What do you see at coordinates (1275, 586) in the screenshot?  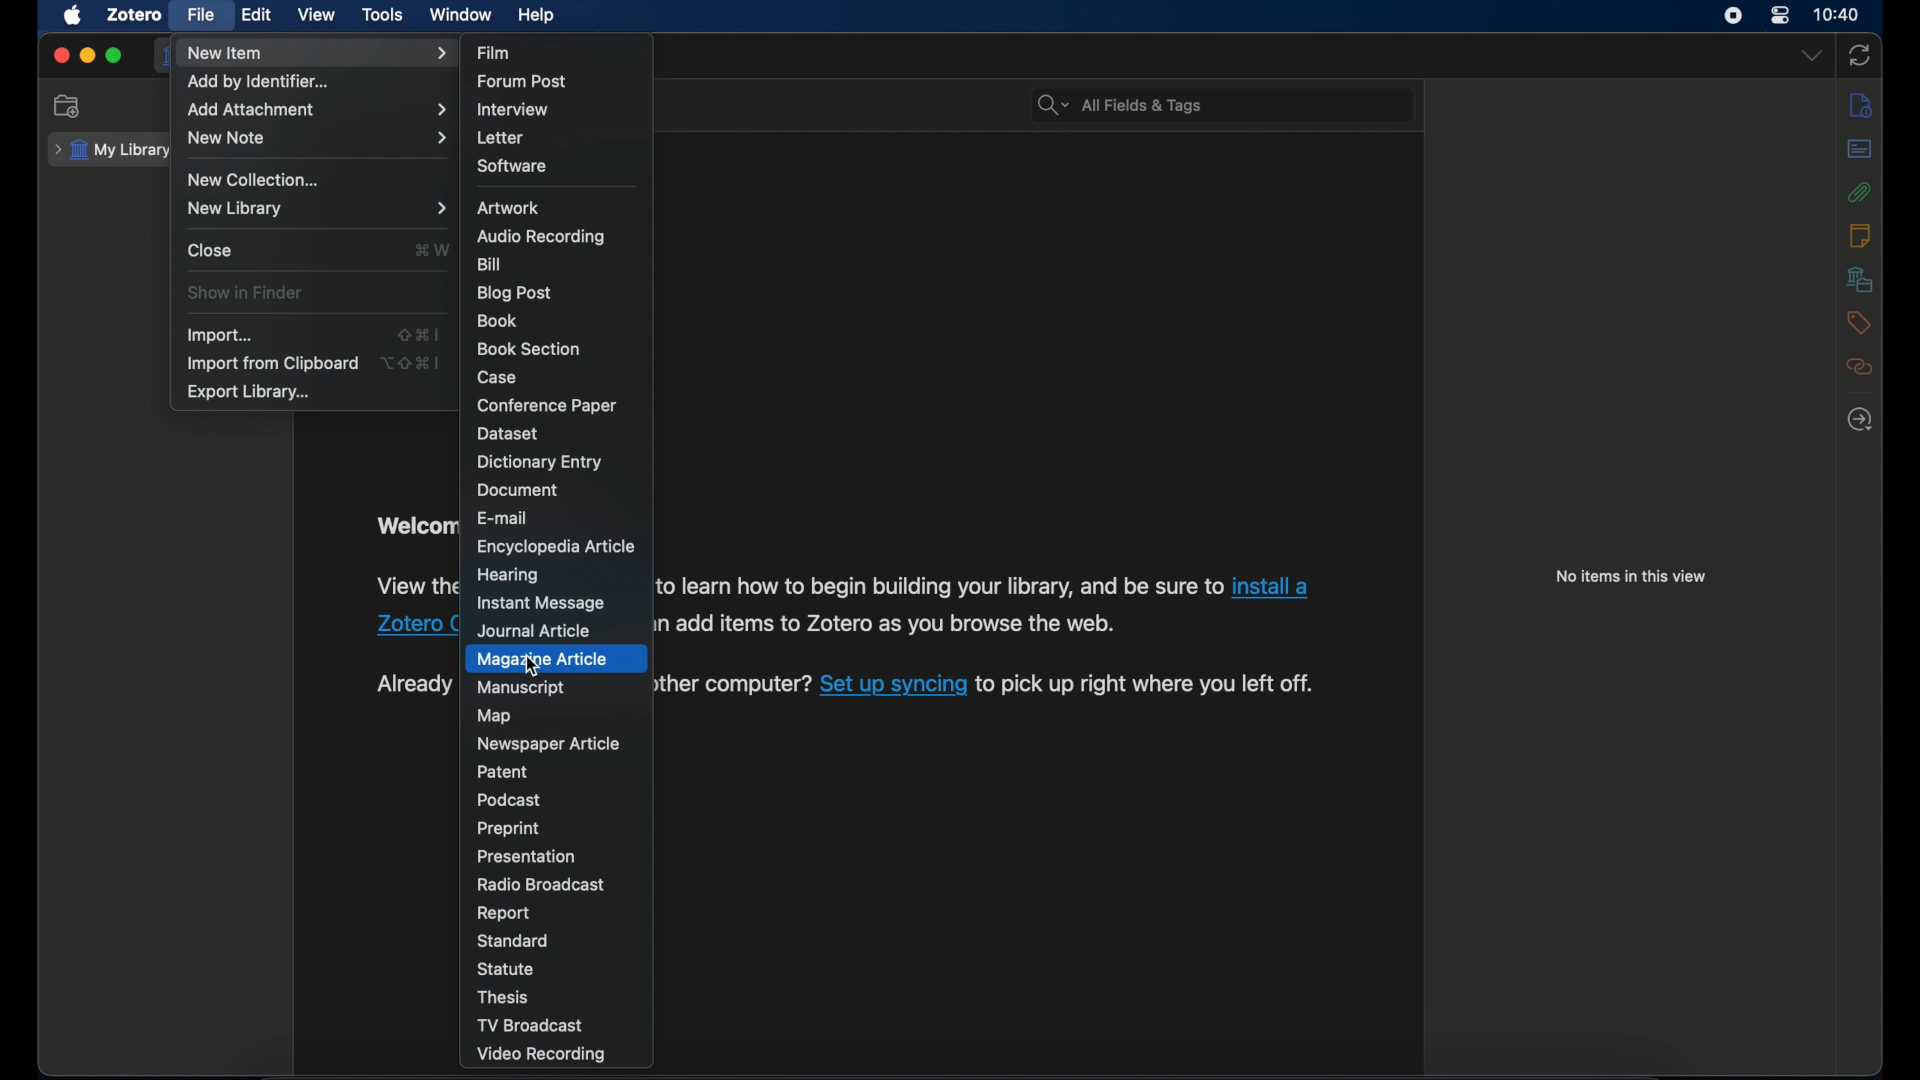 I see `install a` at bounding box center [1275, 586].